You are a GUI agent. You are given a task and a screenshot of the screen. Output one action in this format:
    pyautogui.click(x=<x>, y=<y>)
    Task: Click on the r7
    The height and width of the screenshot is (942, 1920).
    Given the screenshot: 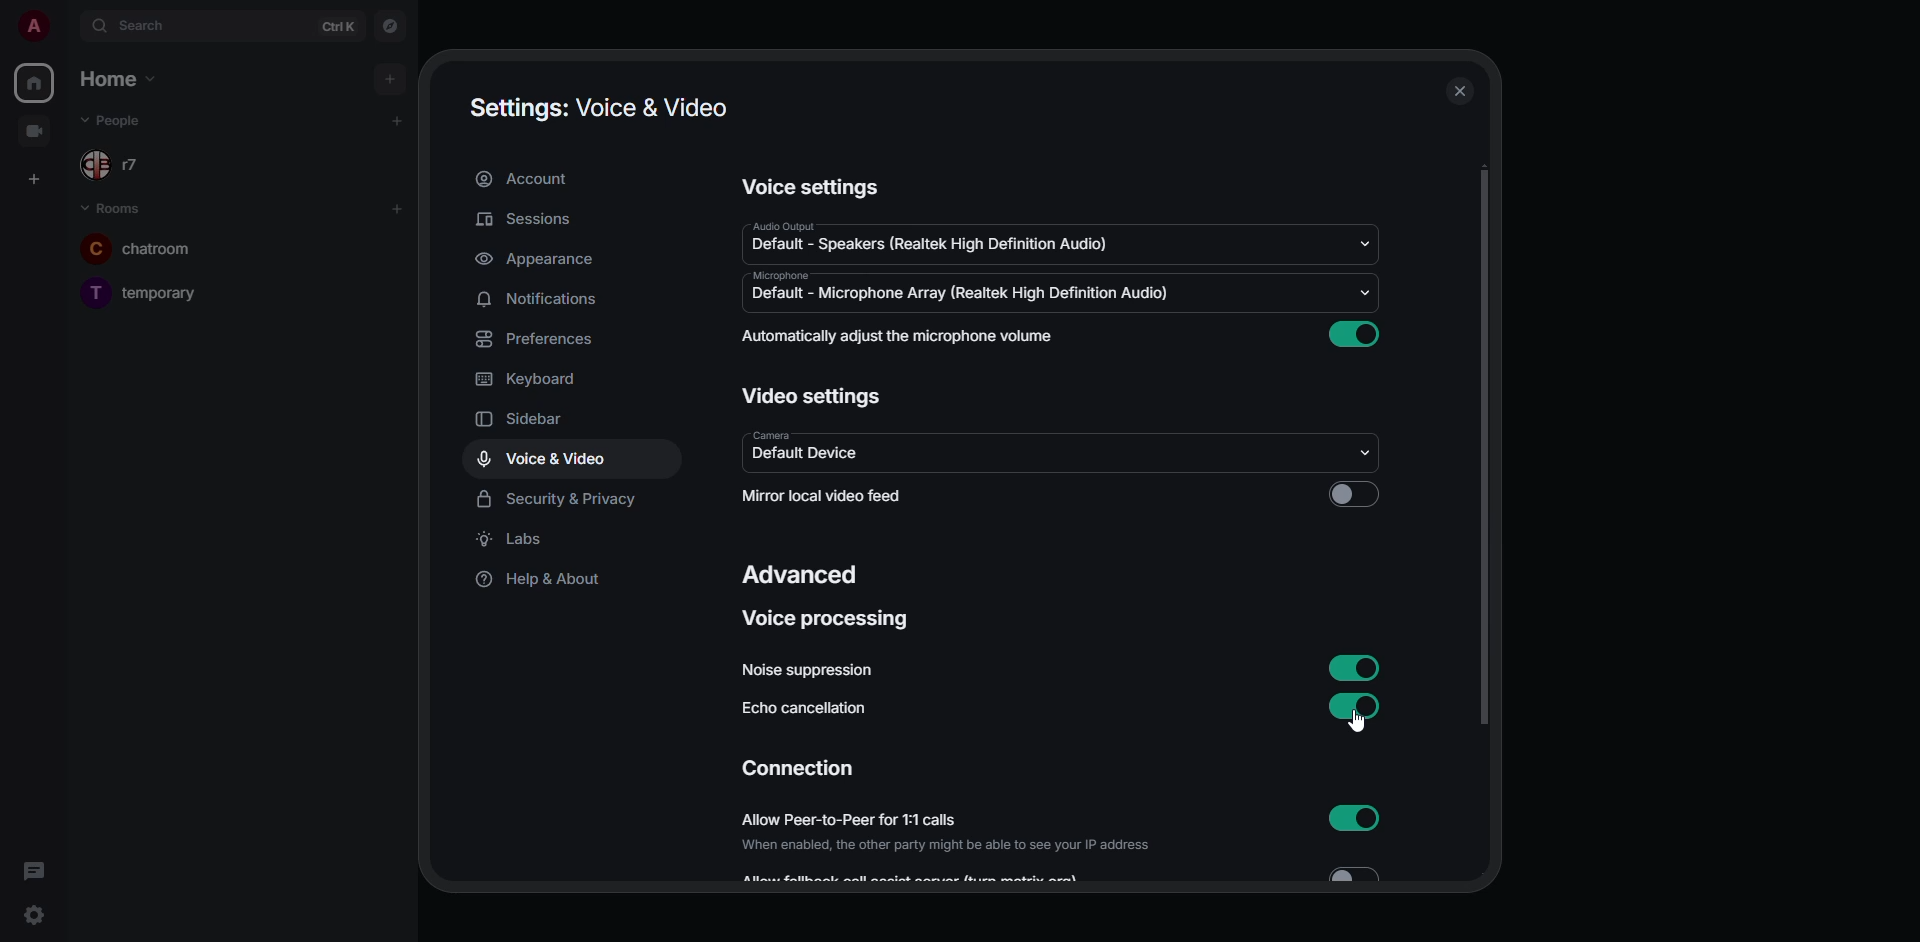 What is the action you would take?
    pyautogui.click(x=118, y=166)
    